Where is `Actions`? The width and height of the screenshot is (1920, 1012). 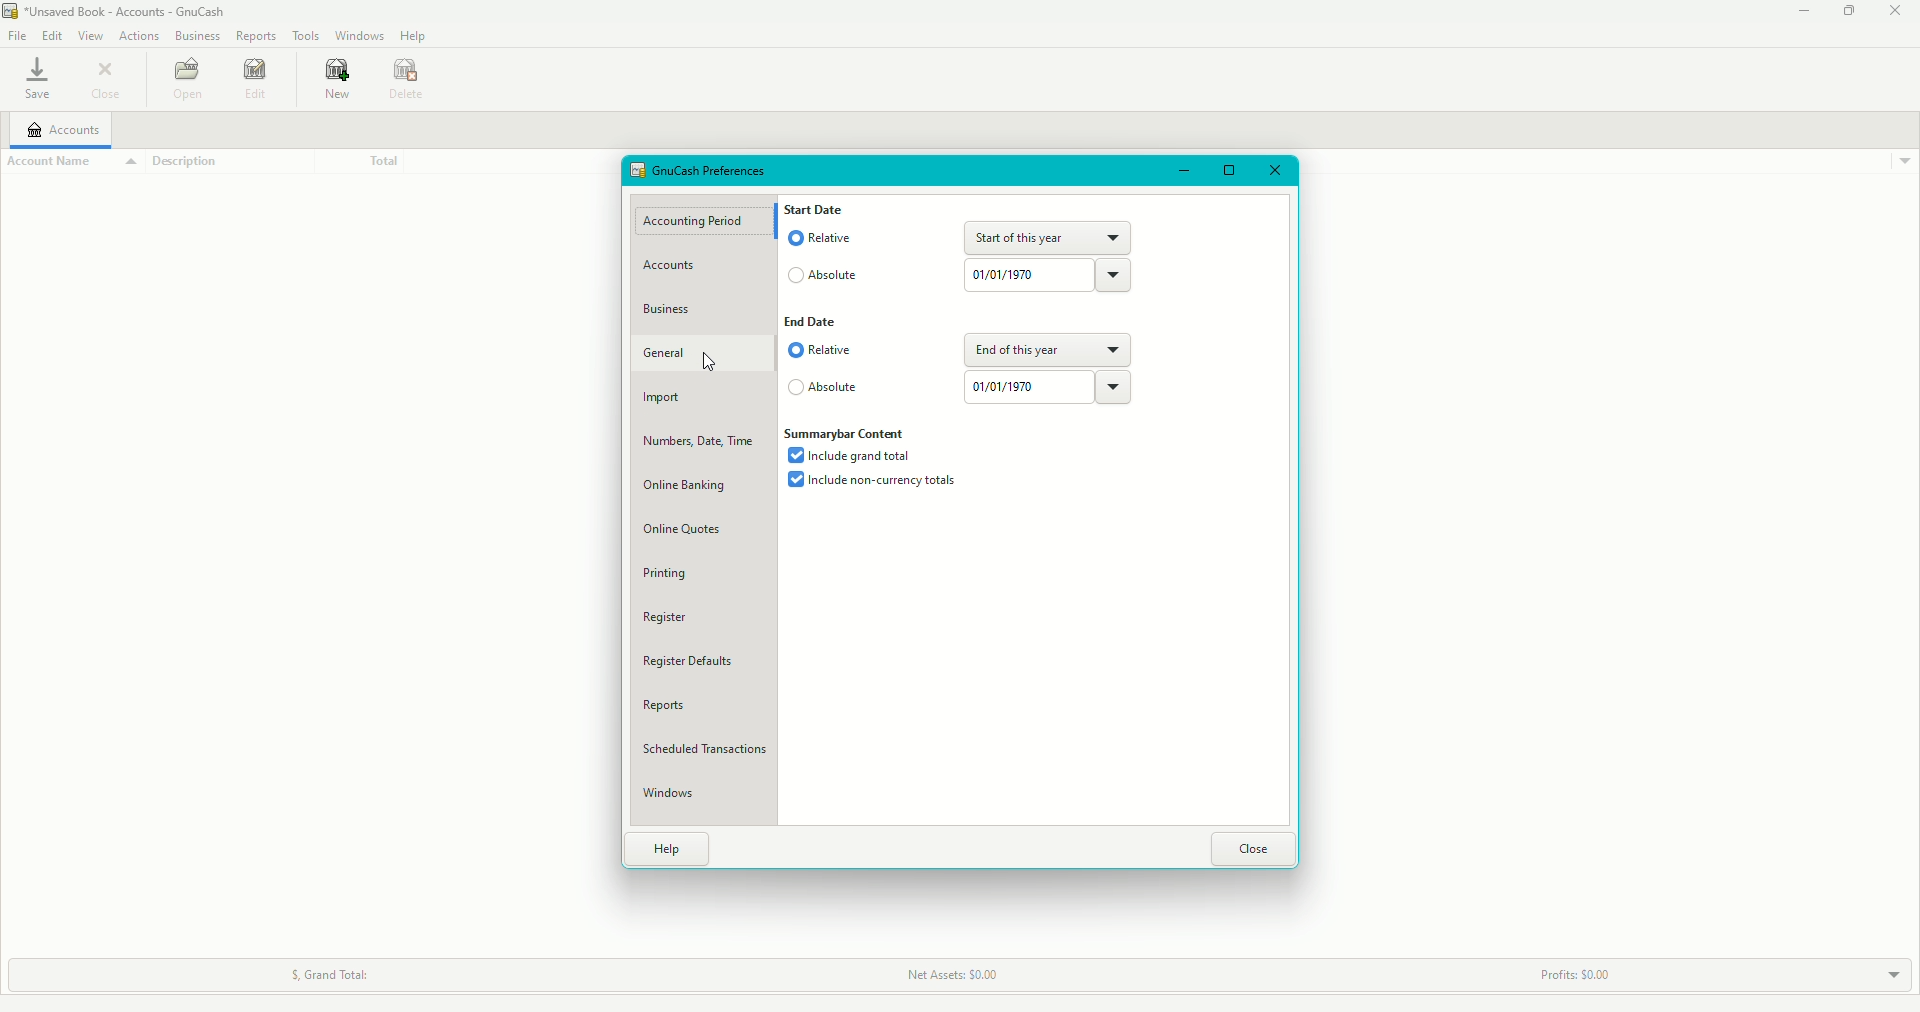 Actions is located at coordinates (140, 37).